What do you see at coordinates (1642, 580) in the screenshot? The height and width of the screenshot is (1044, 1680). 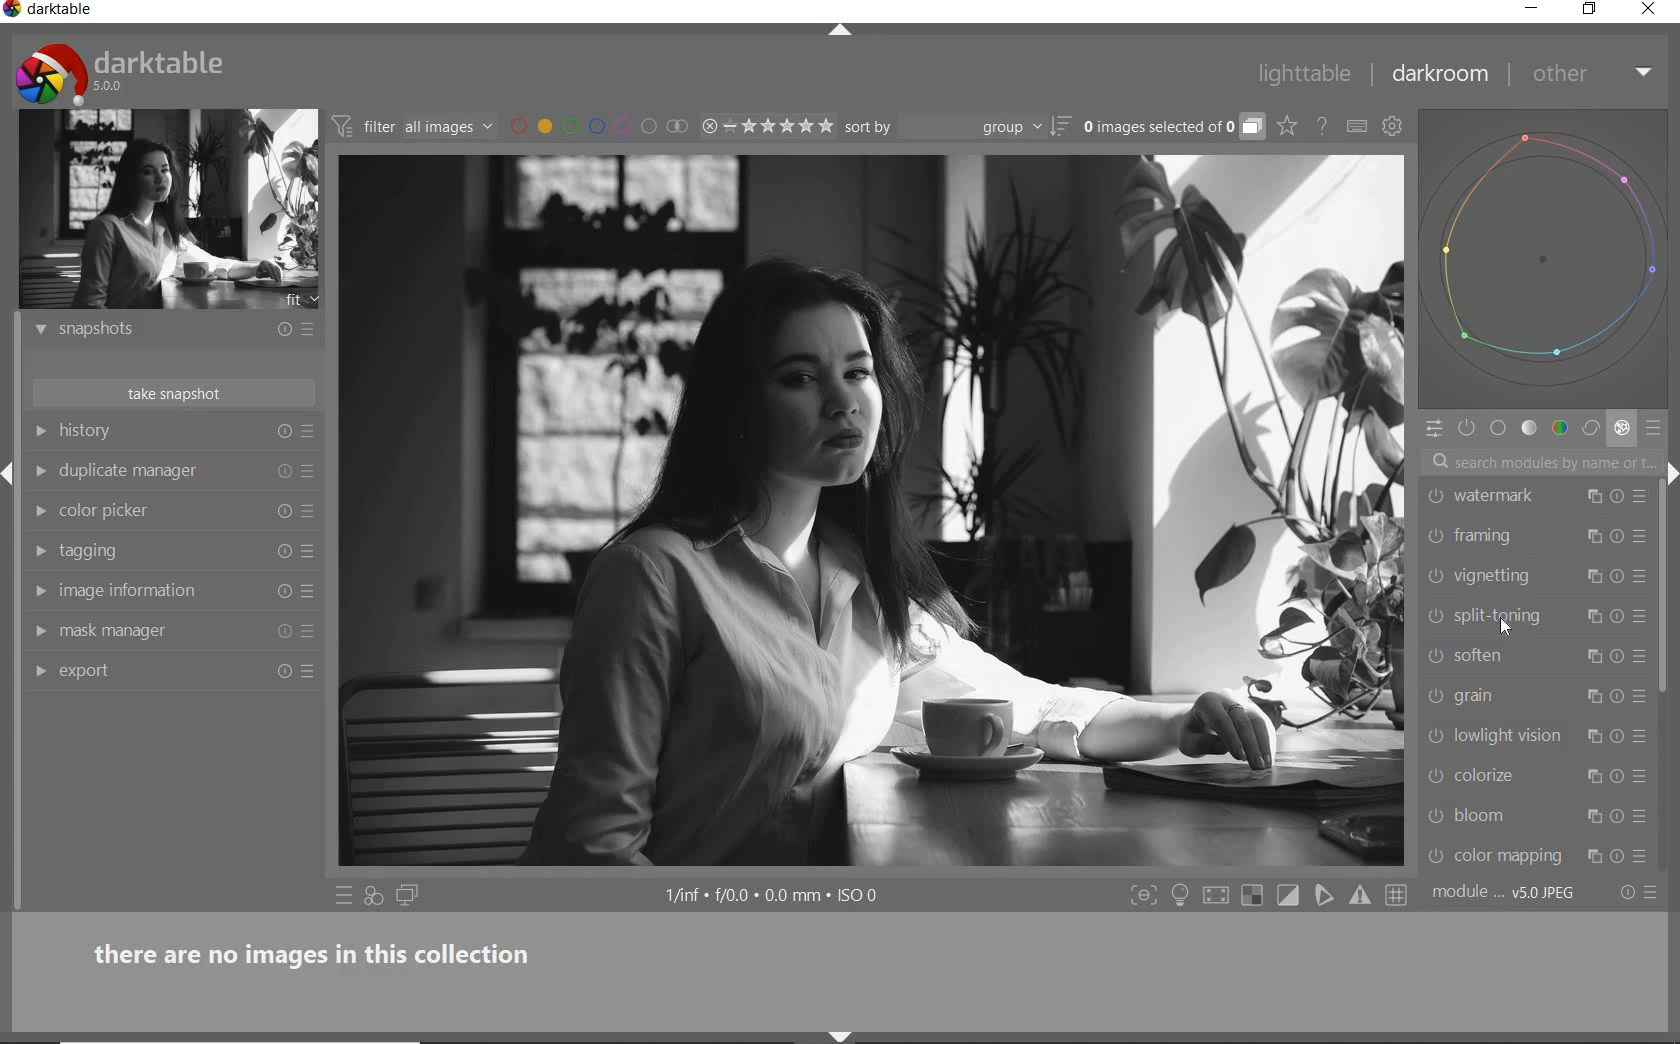 I see `preset and preferences` at bounding box center [1642, 580].